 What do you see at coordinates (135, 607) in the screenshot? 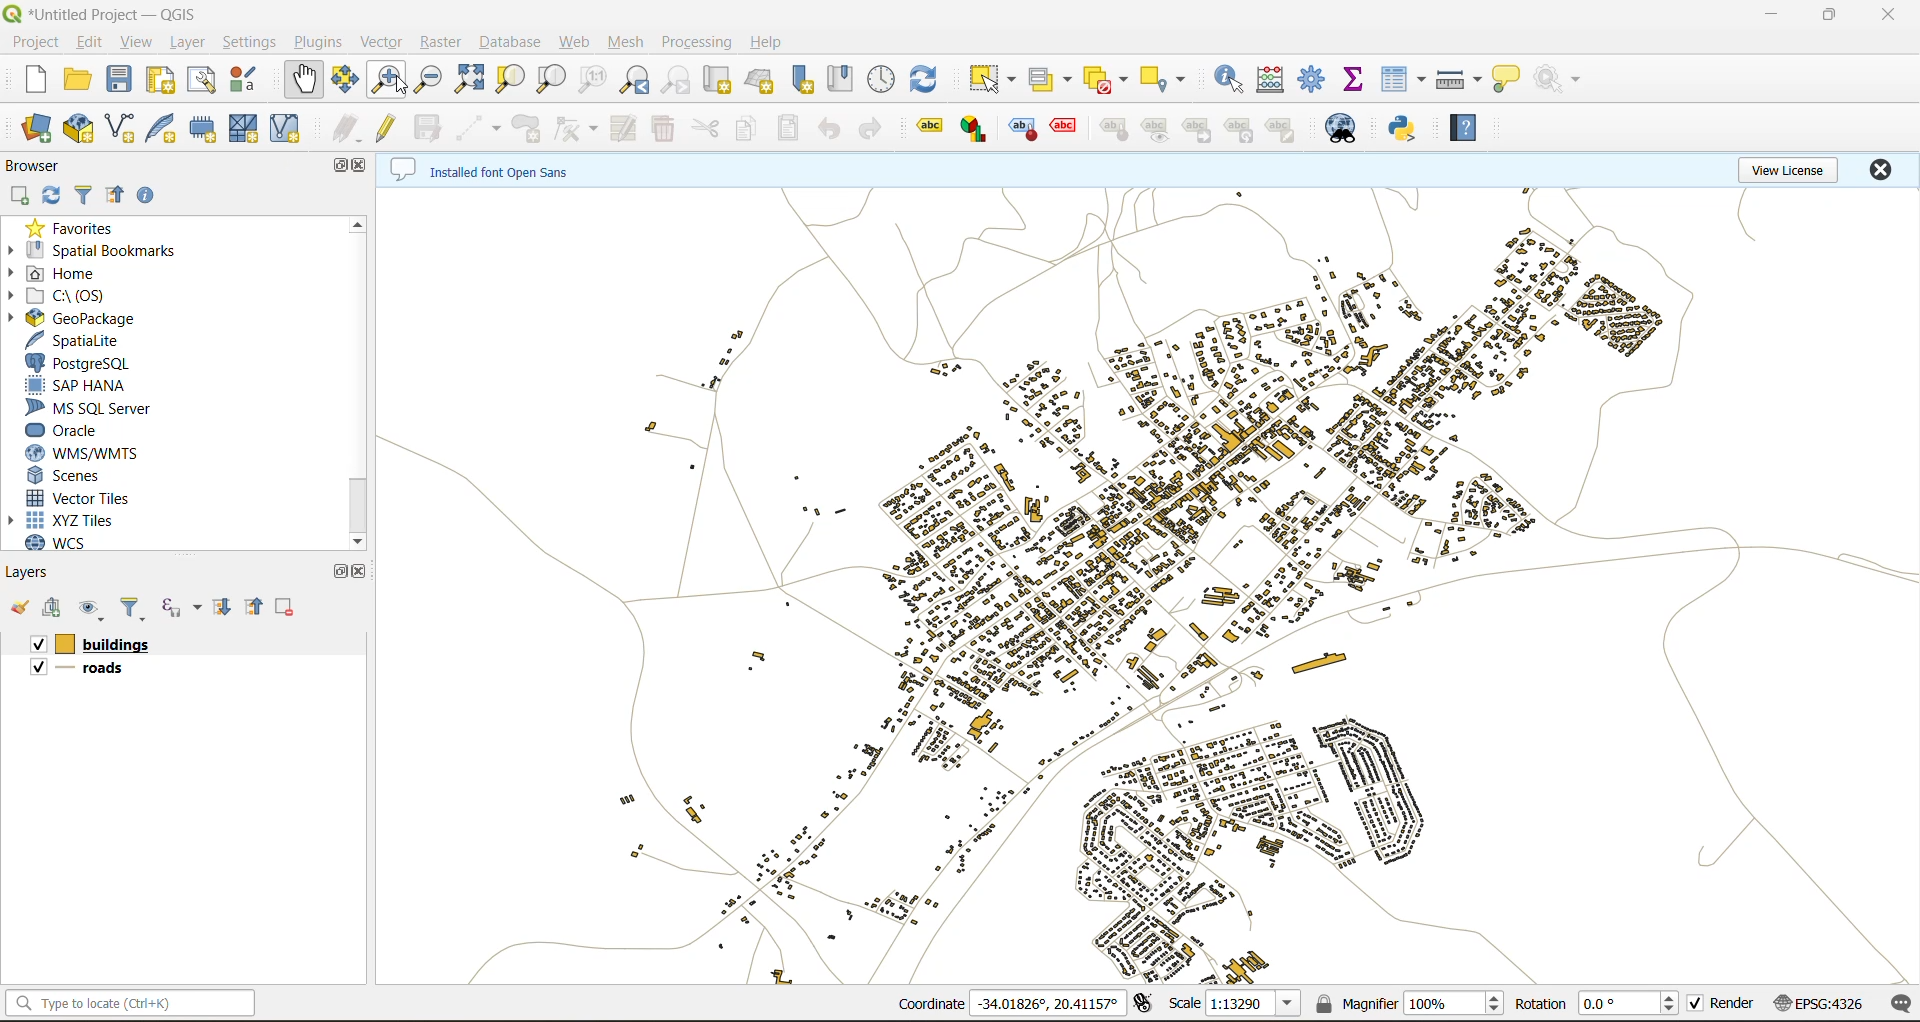
I see `filter` at bounding box center [135, 607].